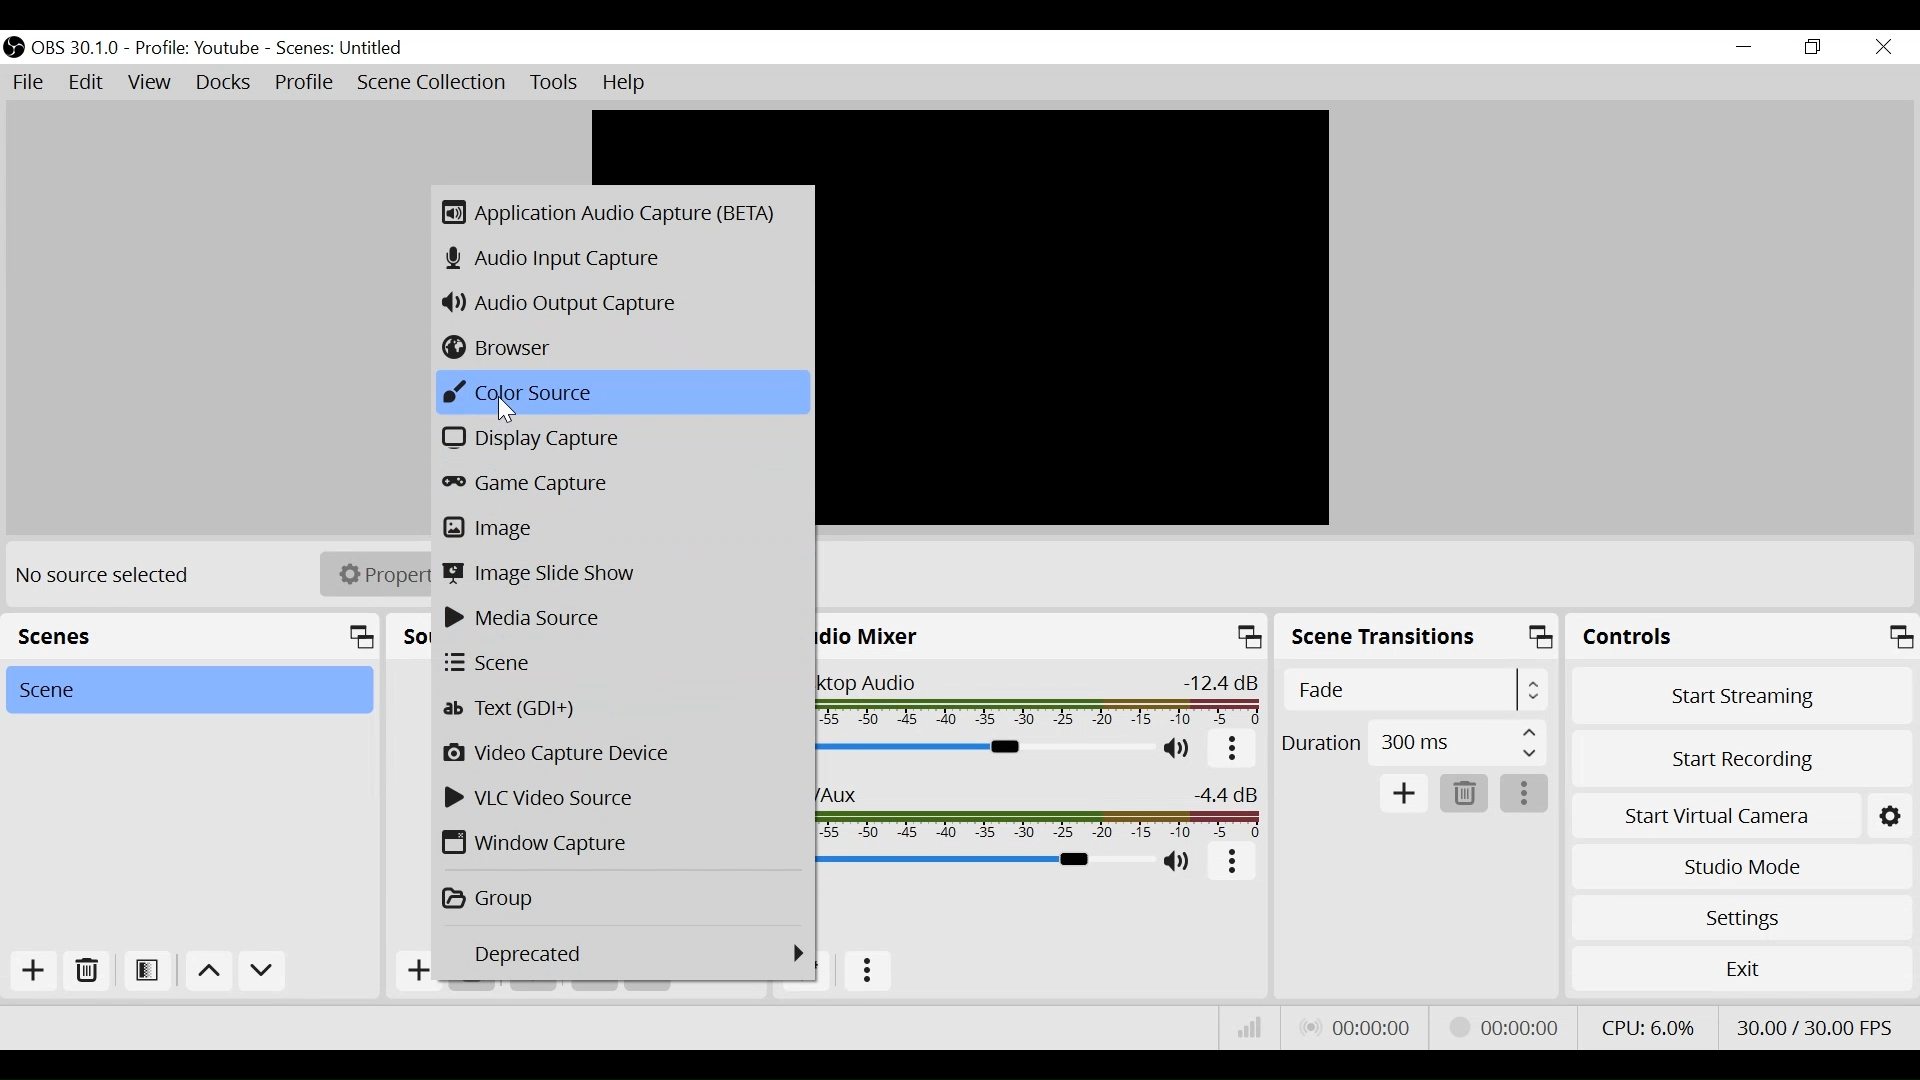 This screenshot has width=1920, height=1080. What do you see at coordinates (265, 972) in the screenshot?
I see `move down` at bounding box center [265, 972].